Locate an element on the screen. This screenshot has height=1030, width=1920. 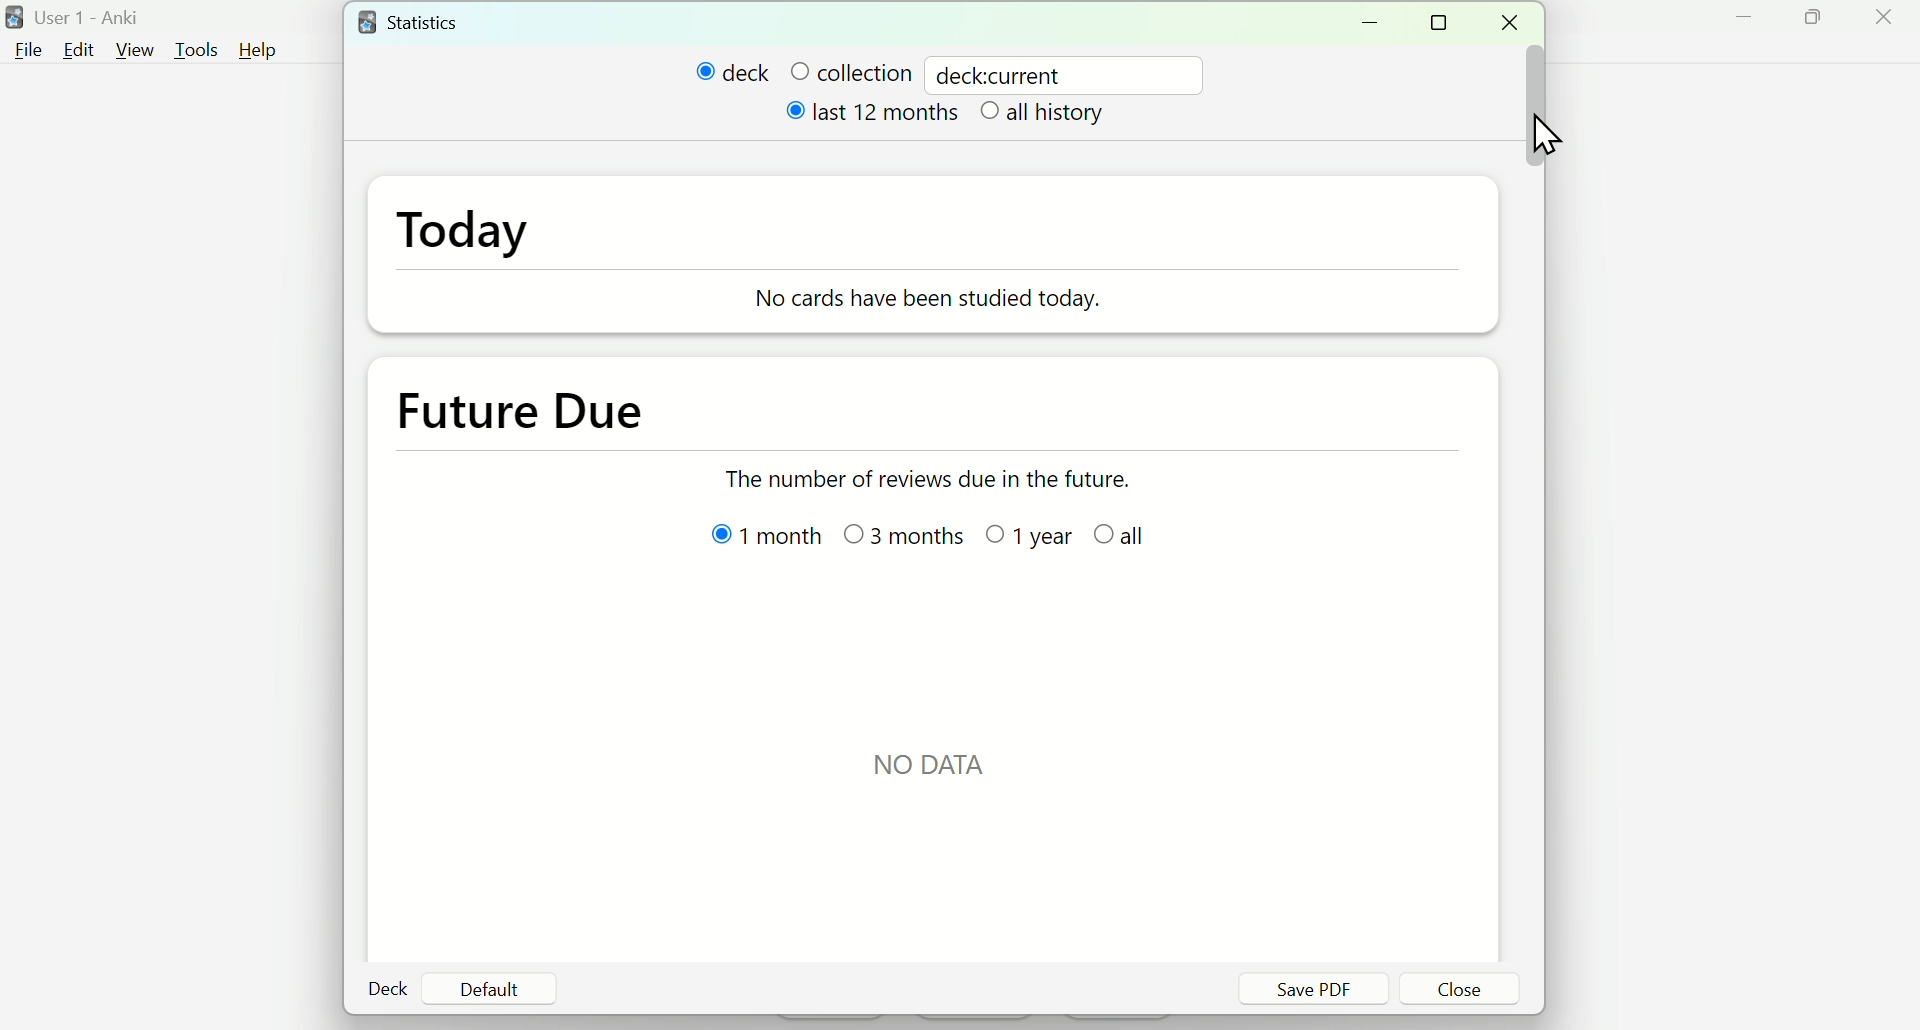
deck is located at coordinates (733, 73).